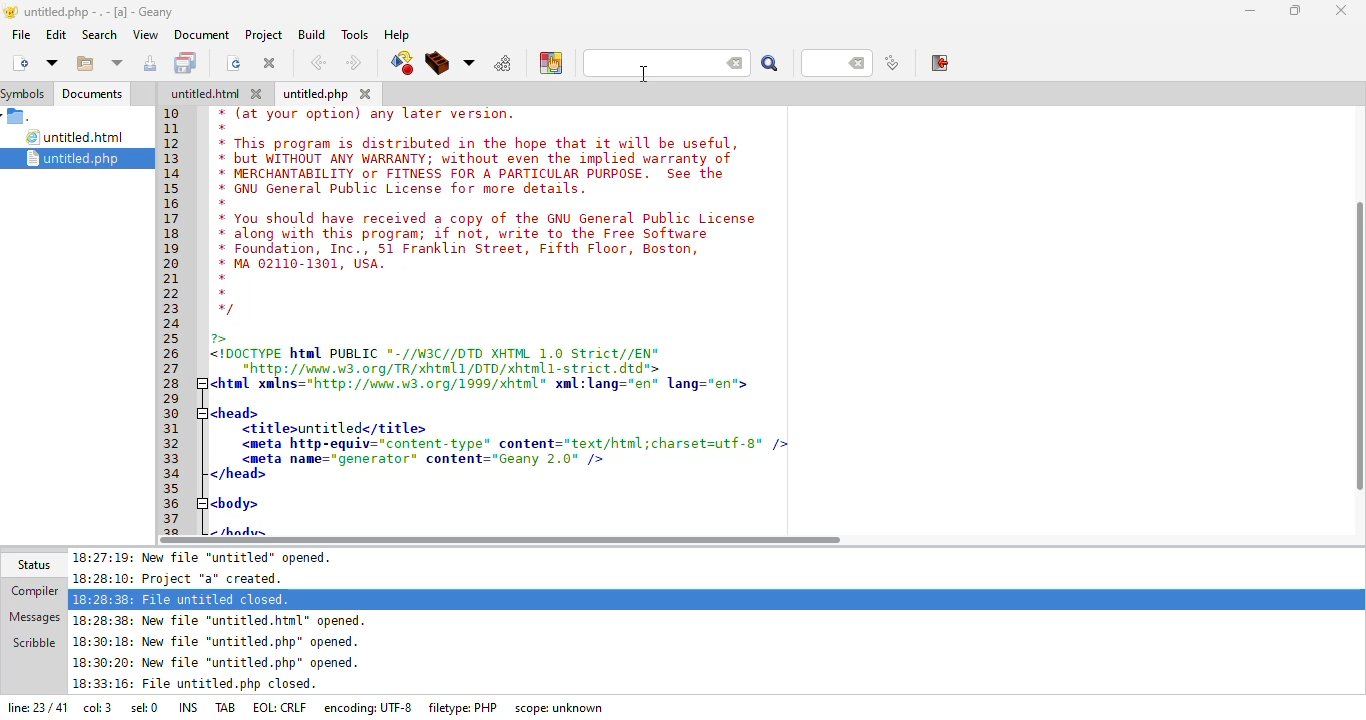  Describe the element at coordinates (260, 94) in the screenshot. I see `close` at that location.